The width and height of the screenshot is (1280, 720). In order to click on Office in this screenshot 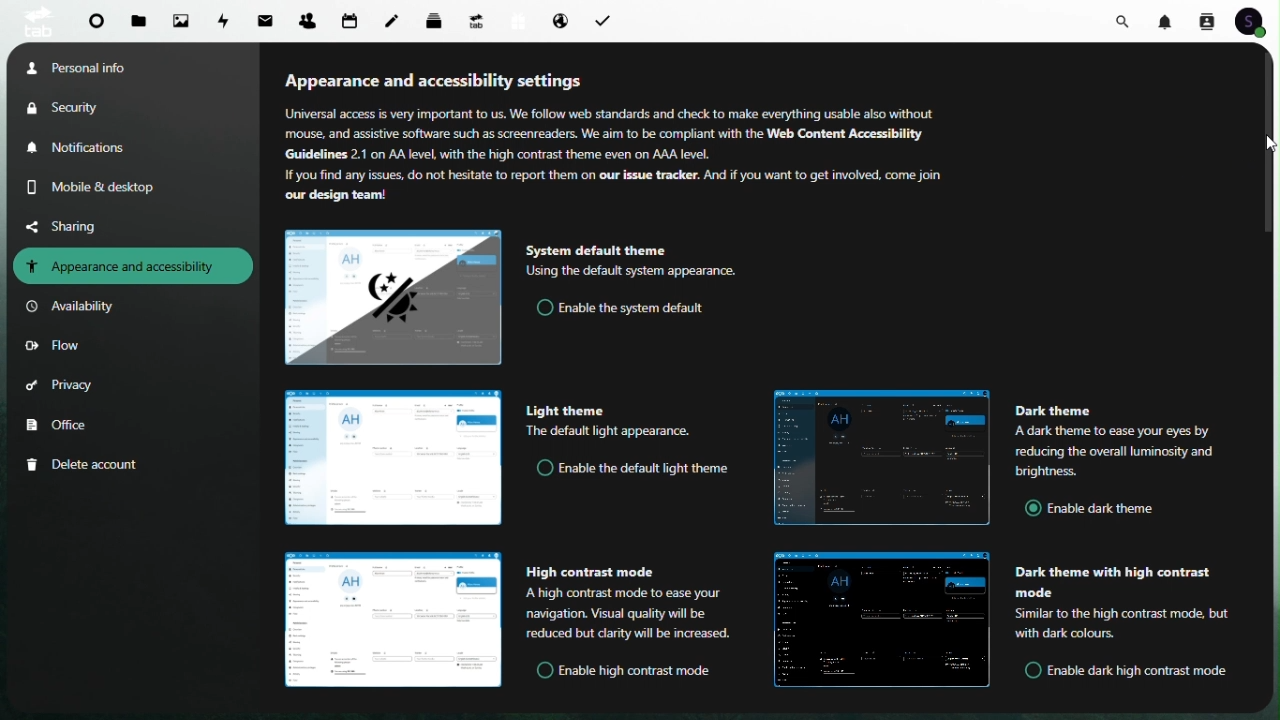, I will do `click(61, 426)`.